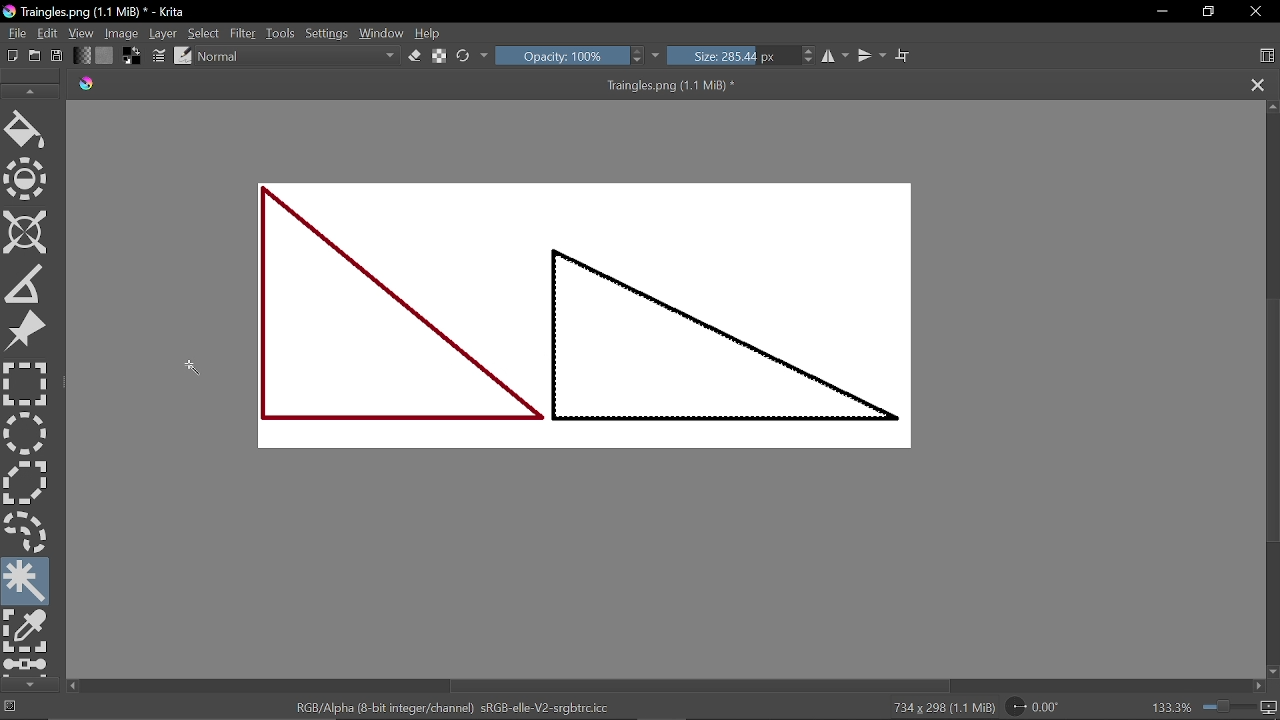  What do you see at coordinates (160, 56) in the screenshot?
I see `Edit brush settings` at bounding box center [160, 56].